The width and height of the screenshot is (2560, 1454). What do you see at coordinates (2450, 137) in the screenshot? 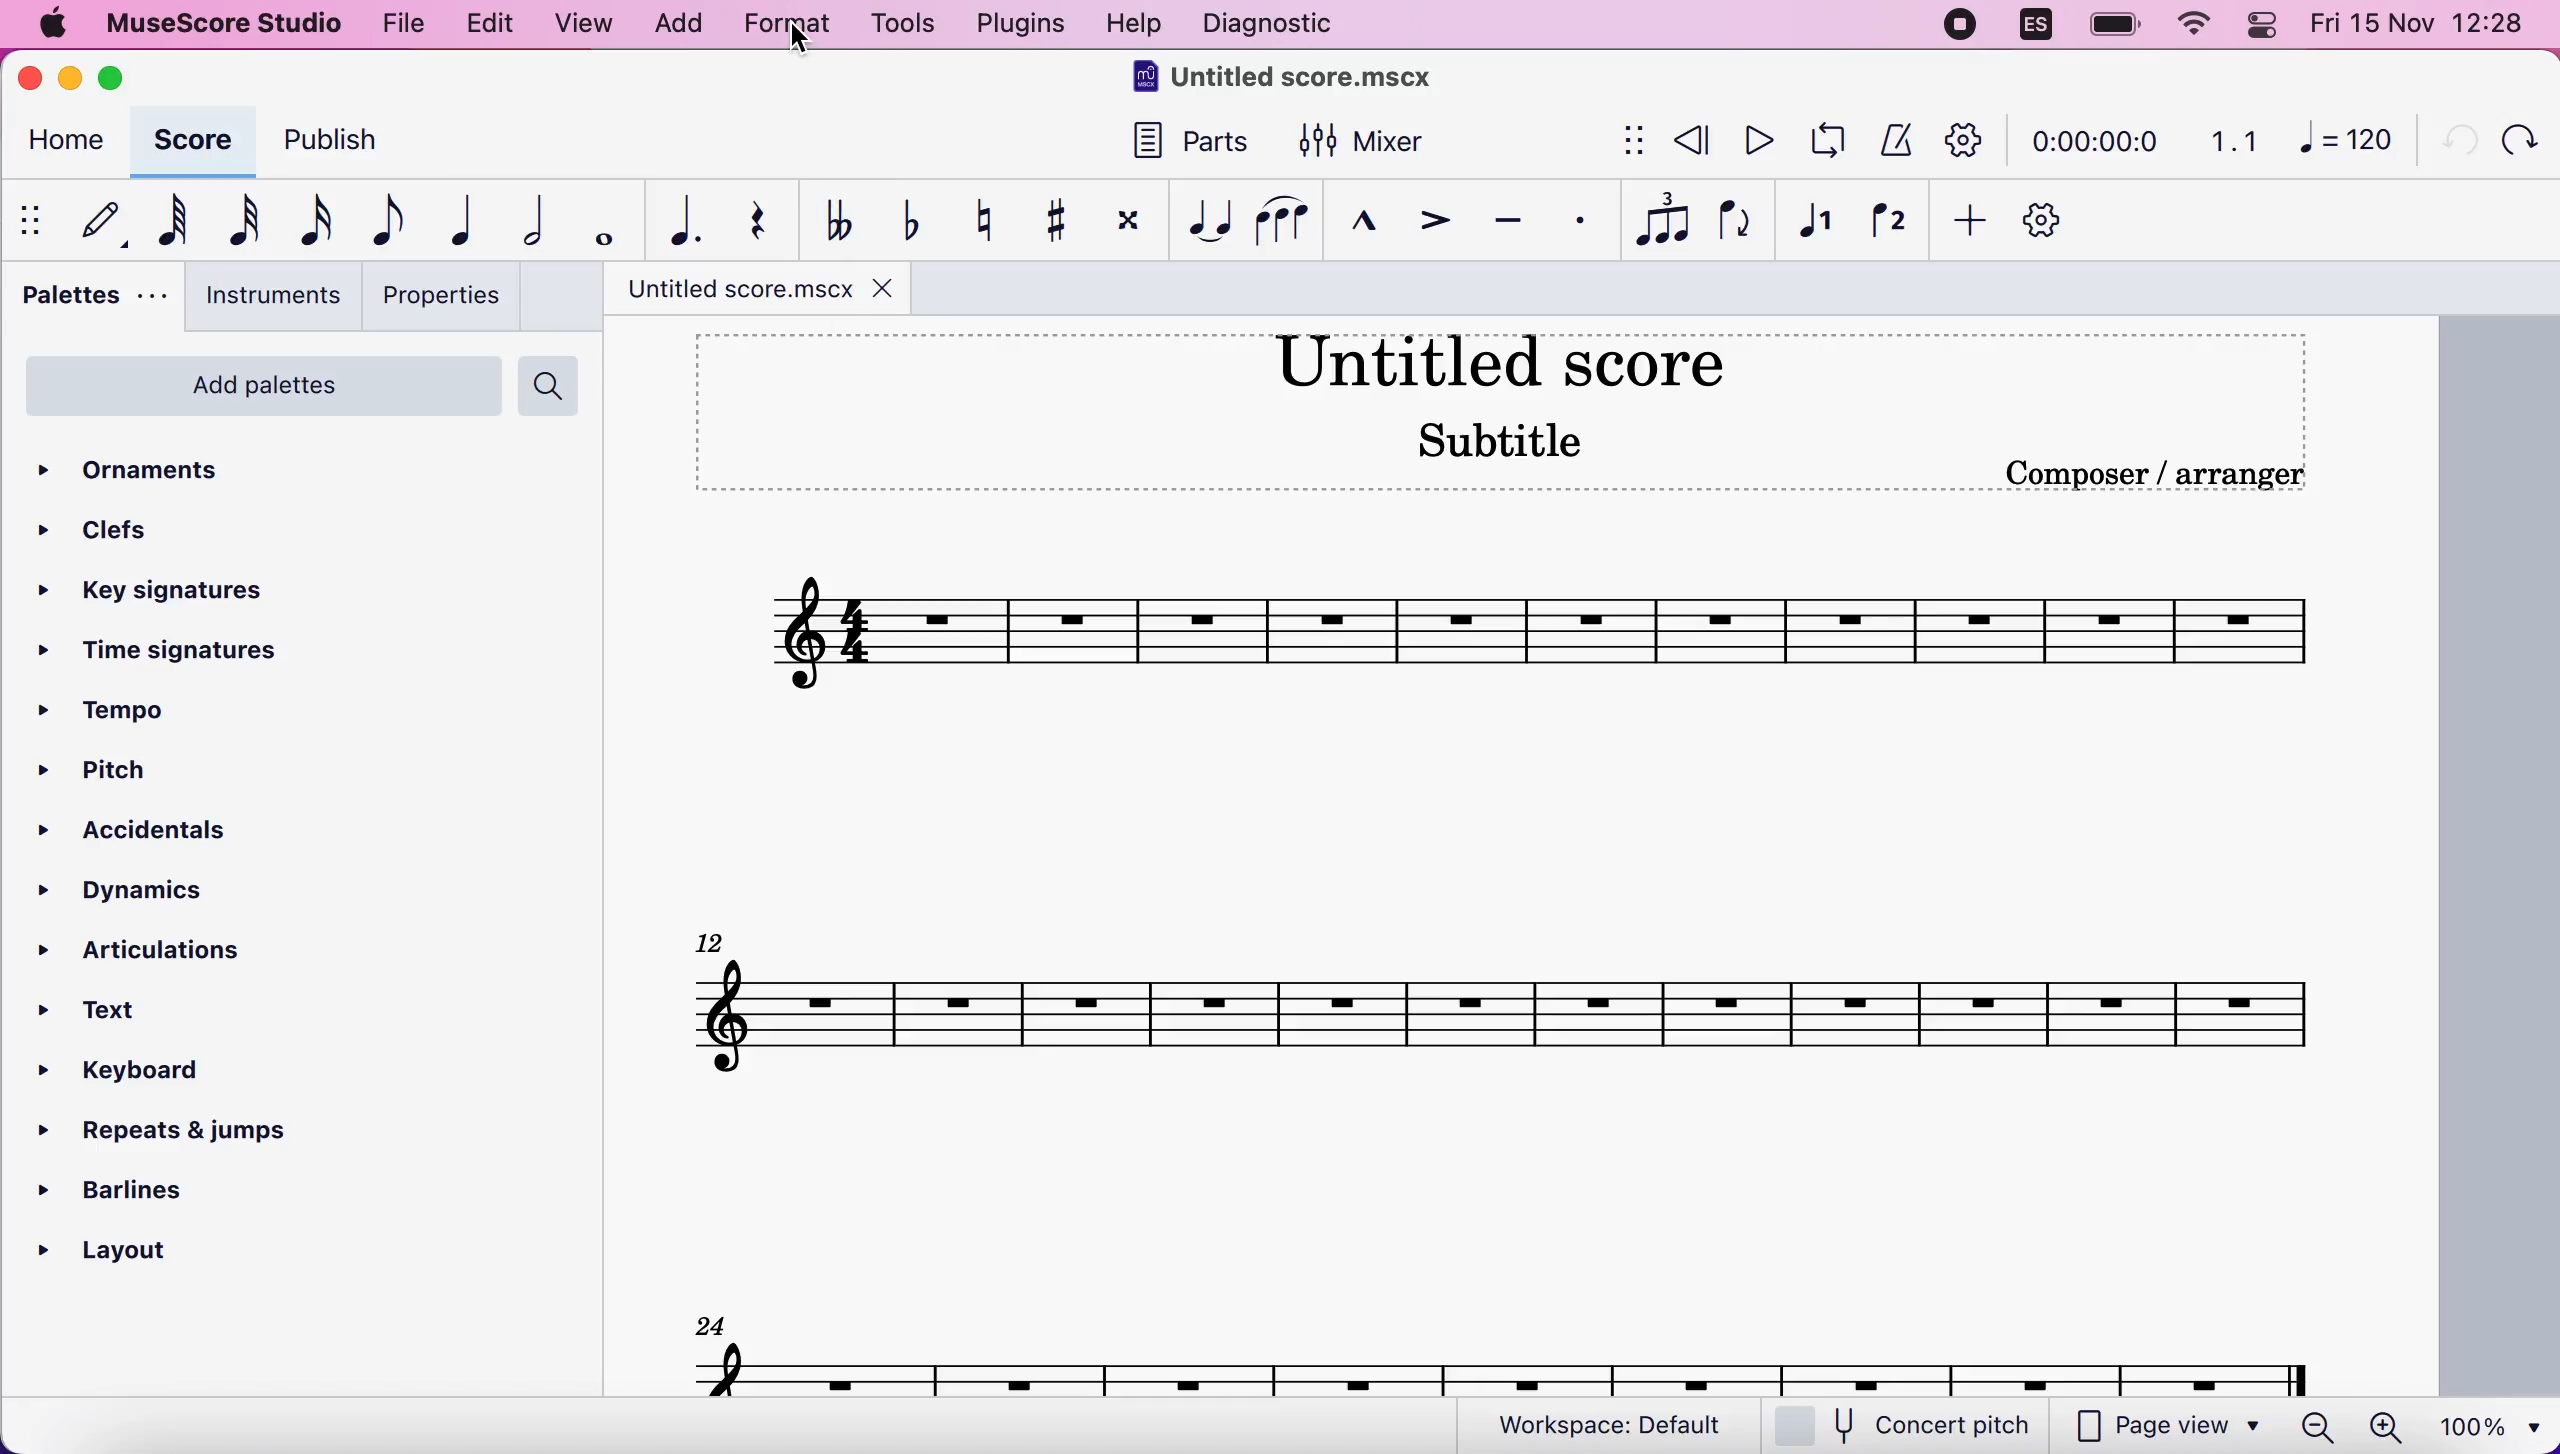
I see `undo` at bounding box center [2450, 137].